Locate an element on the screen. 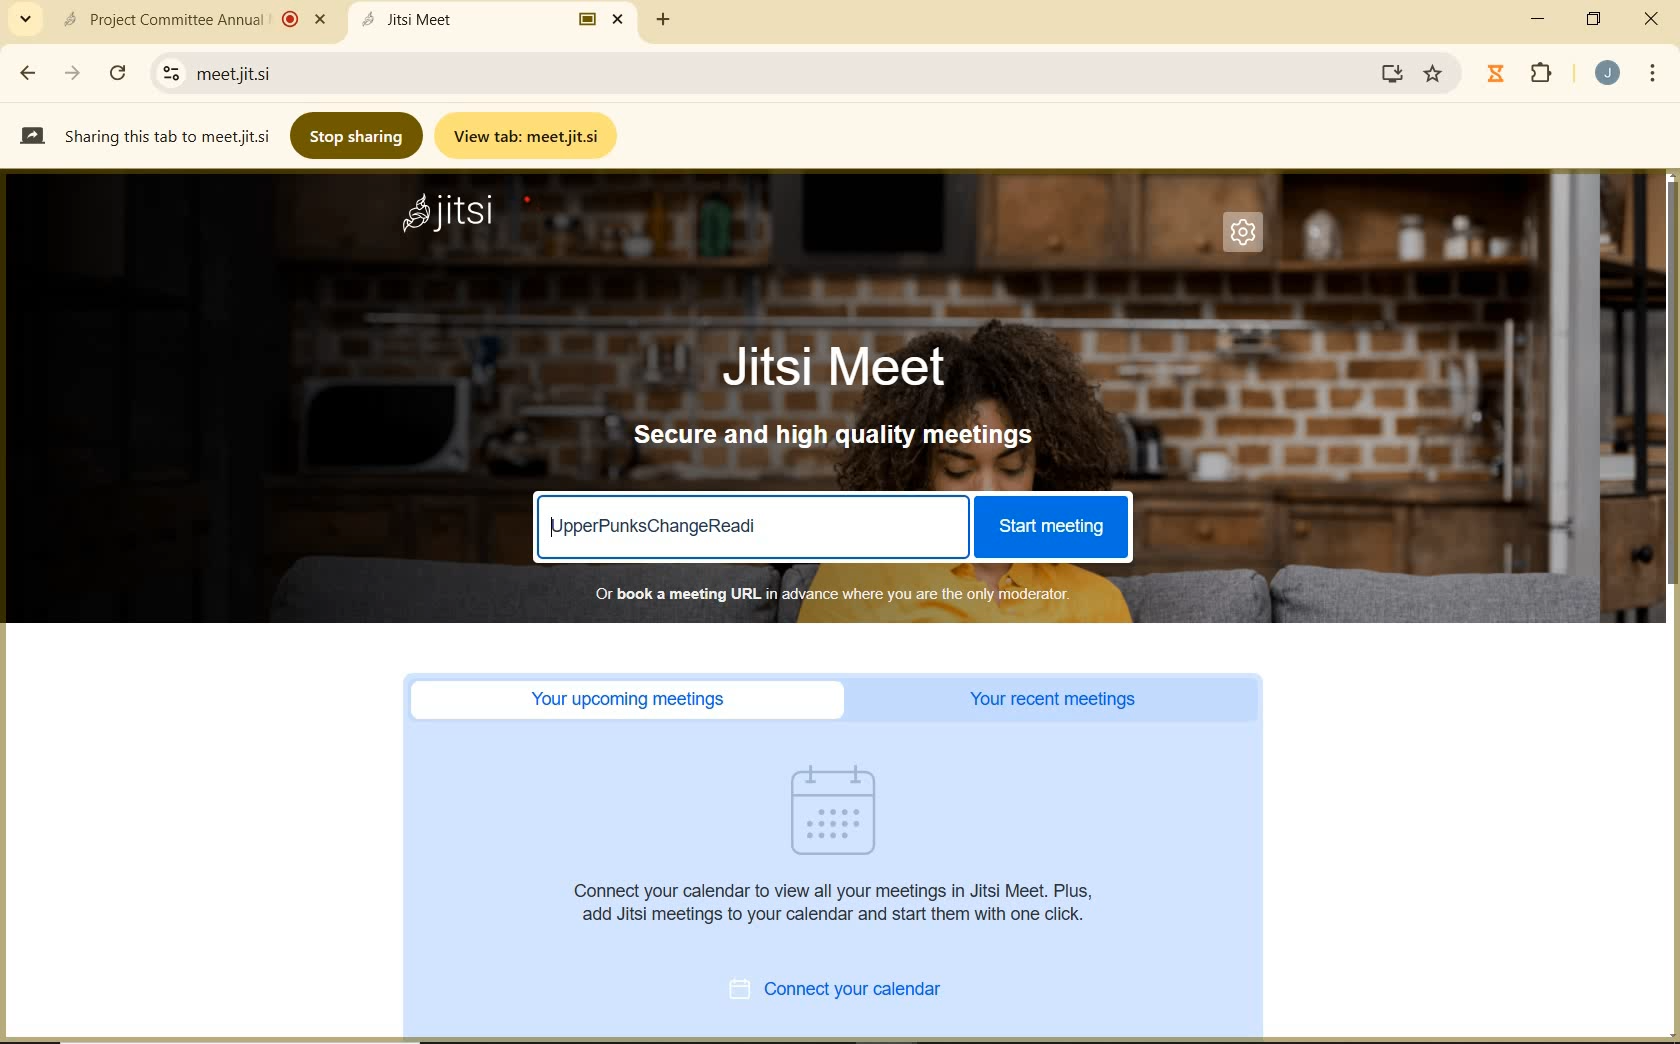 Image resolution: width=1680 pixels, height=1044 pixels. image is located at coordinates (844, 810).